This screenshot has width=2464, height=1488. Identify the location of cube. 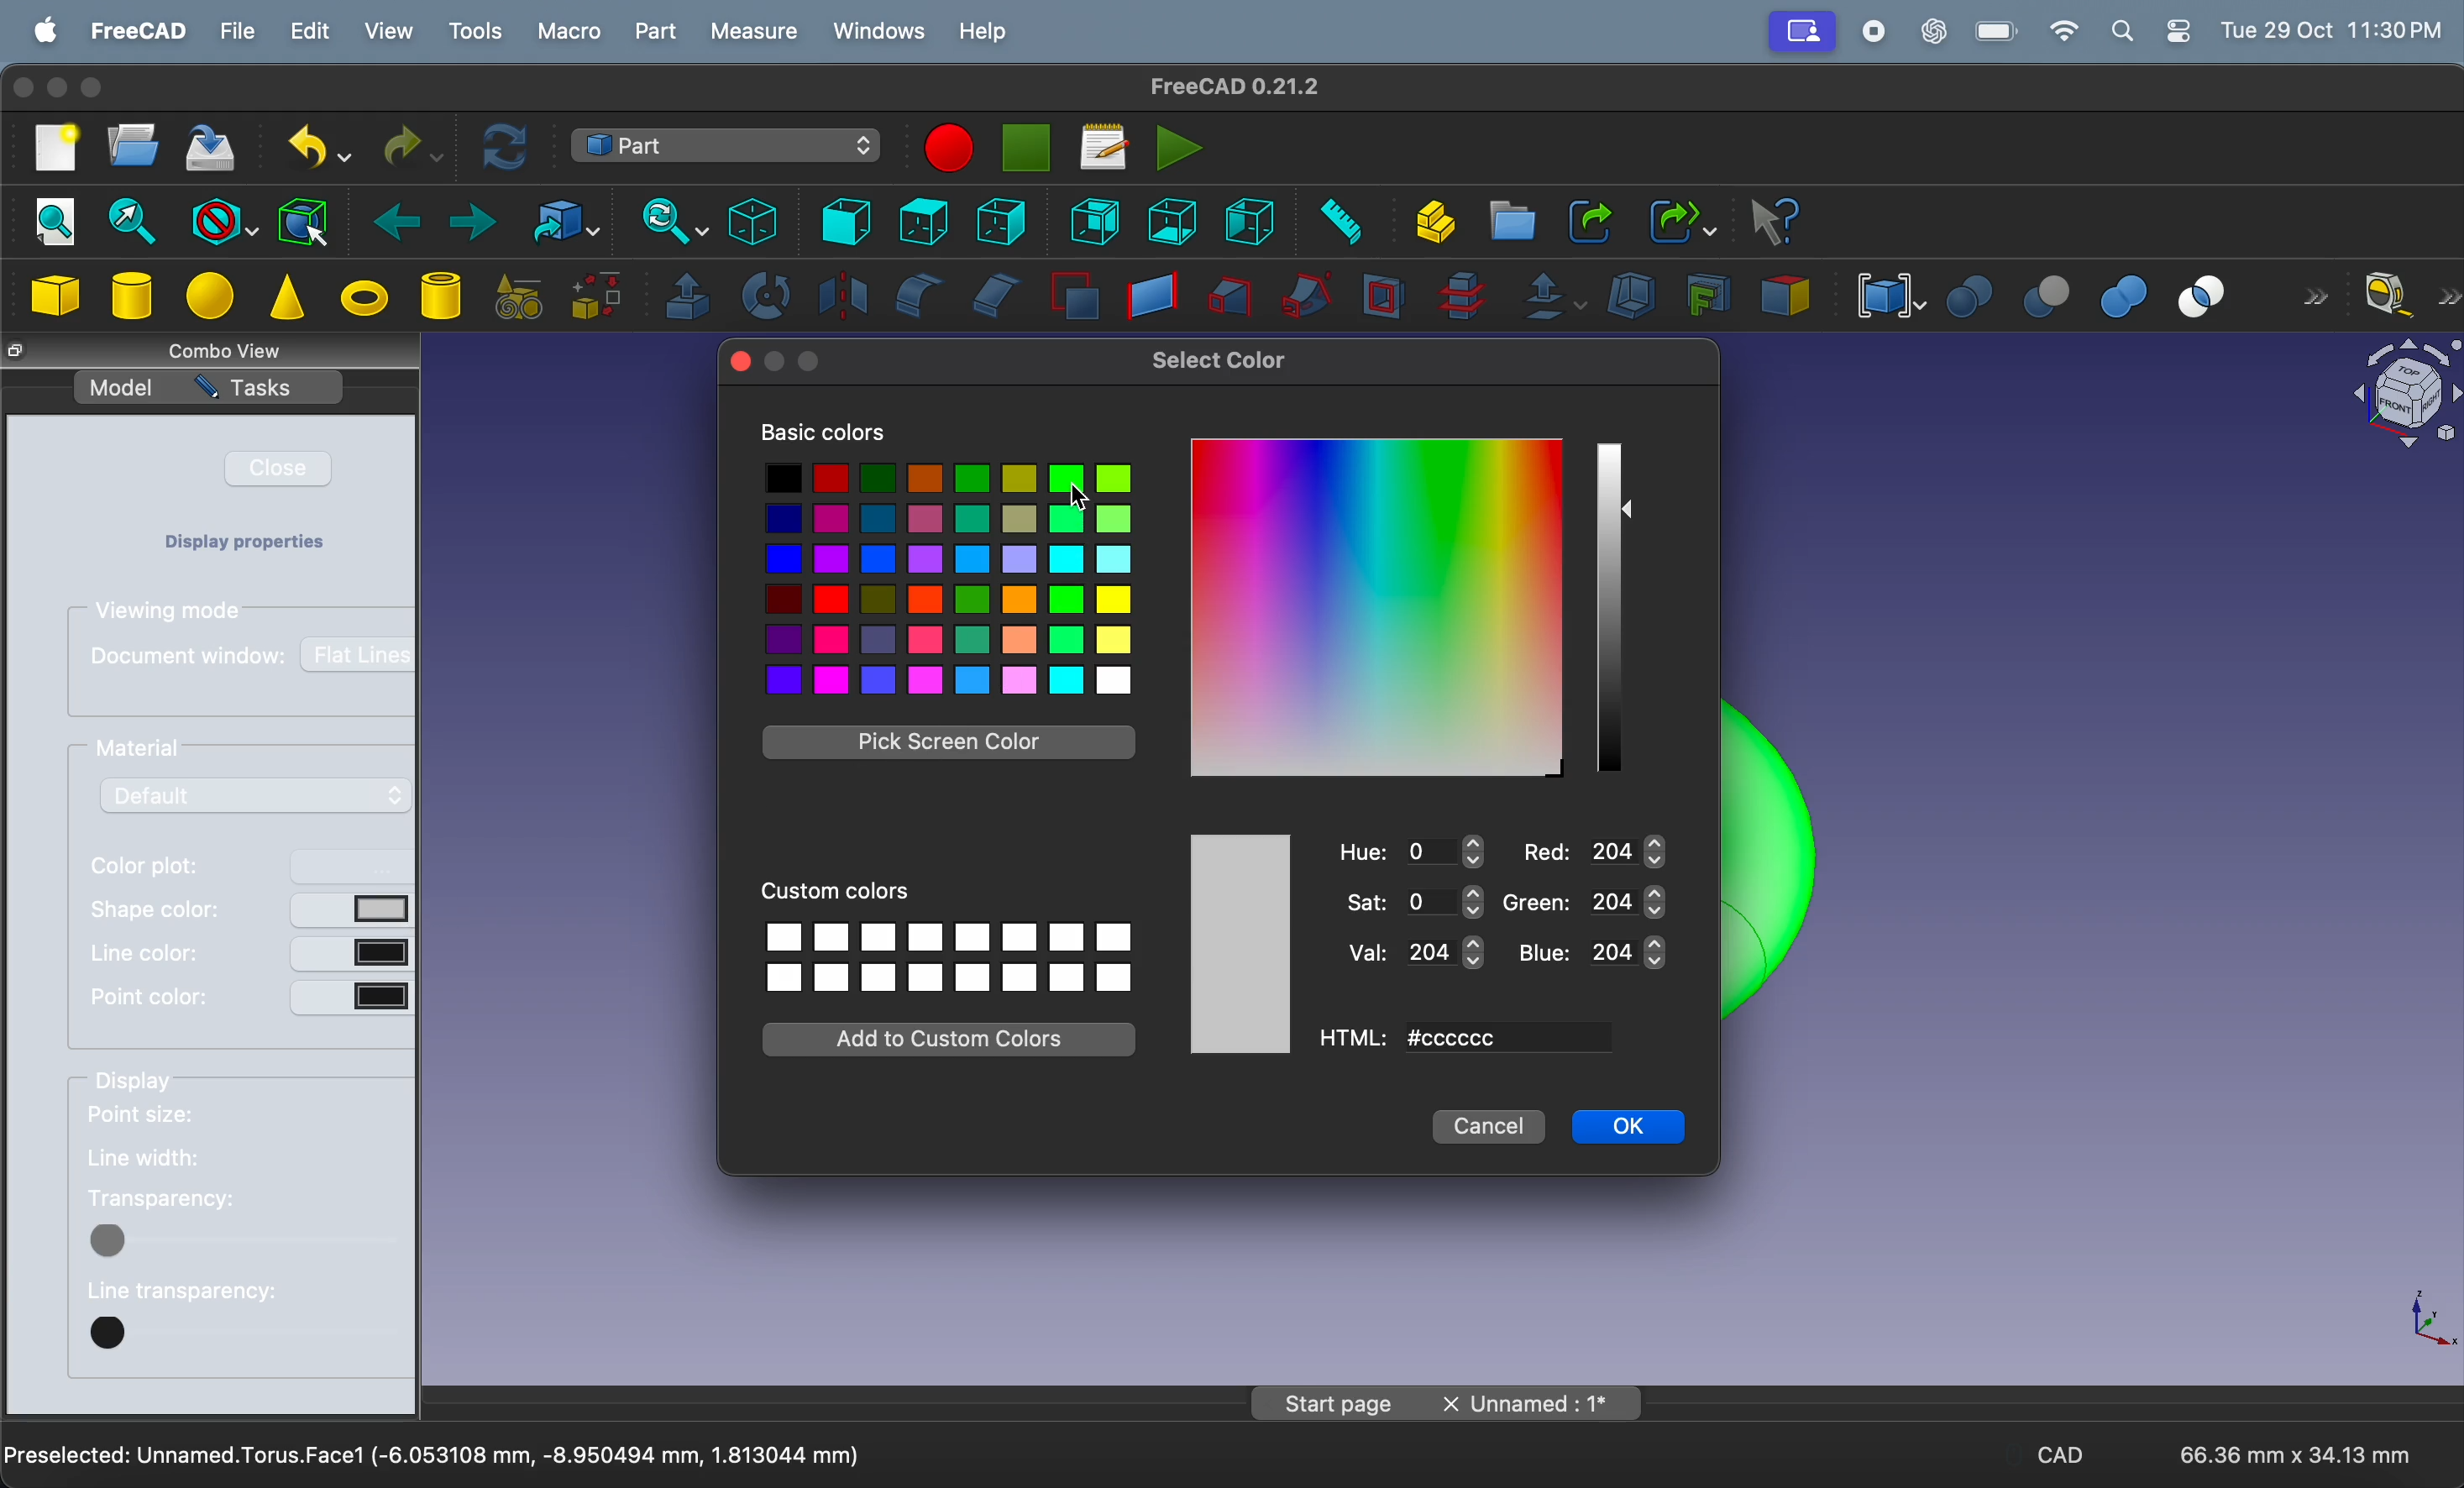
(59, 295).